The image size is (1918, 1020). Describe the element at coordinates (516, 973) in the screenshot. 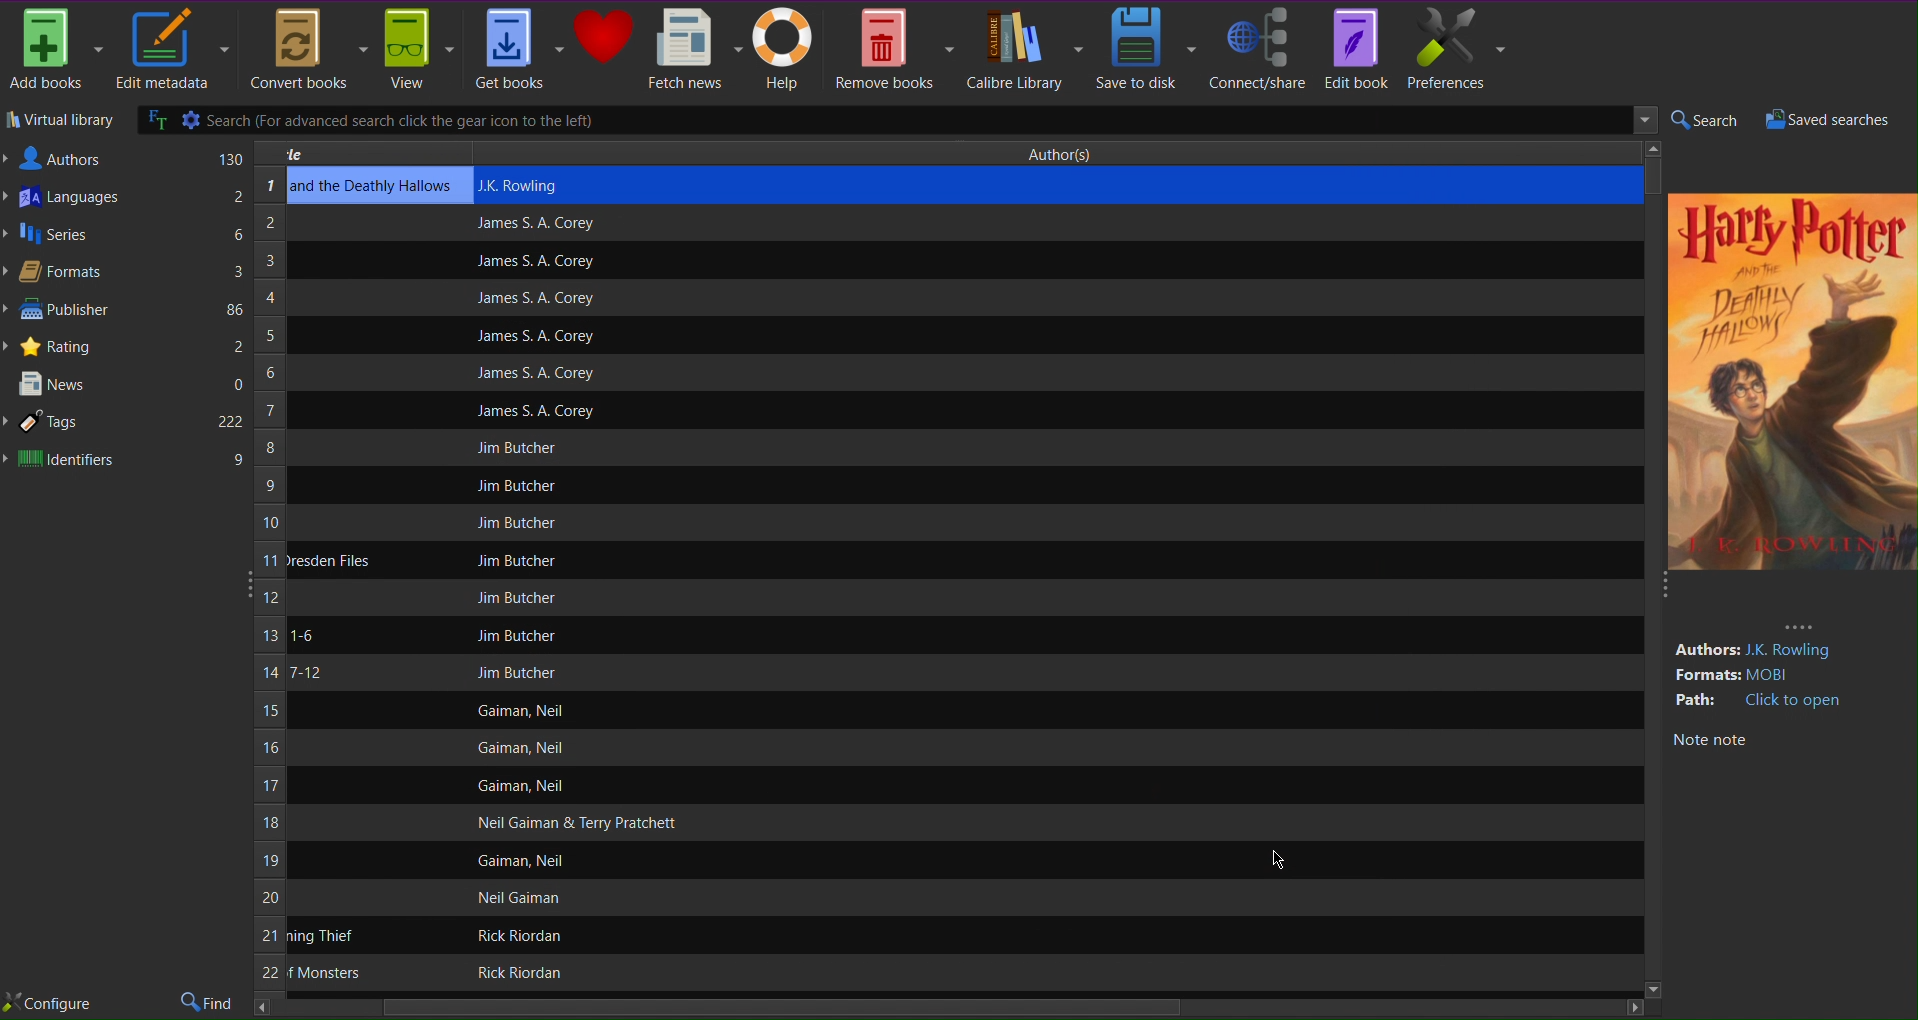

I see `Rick Riordan` at that location.